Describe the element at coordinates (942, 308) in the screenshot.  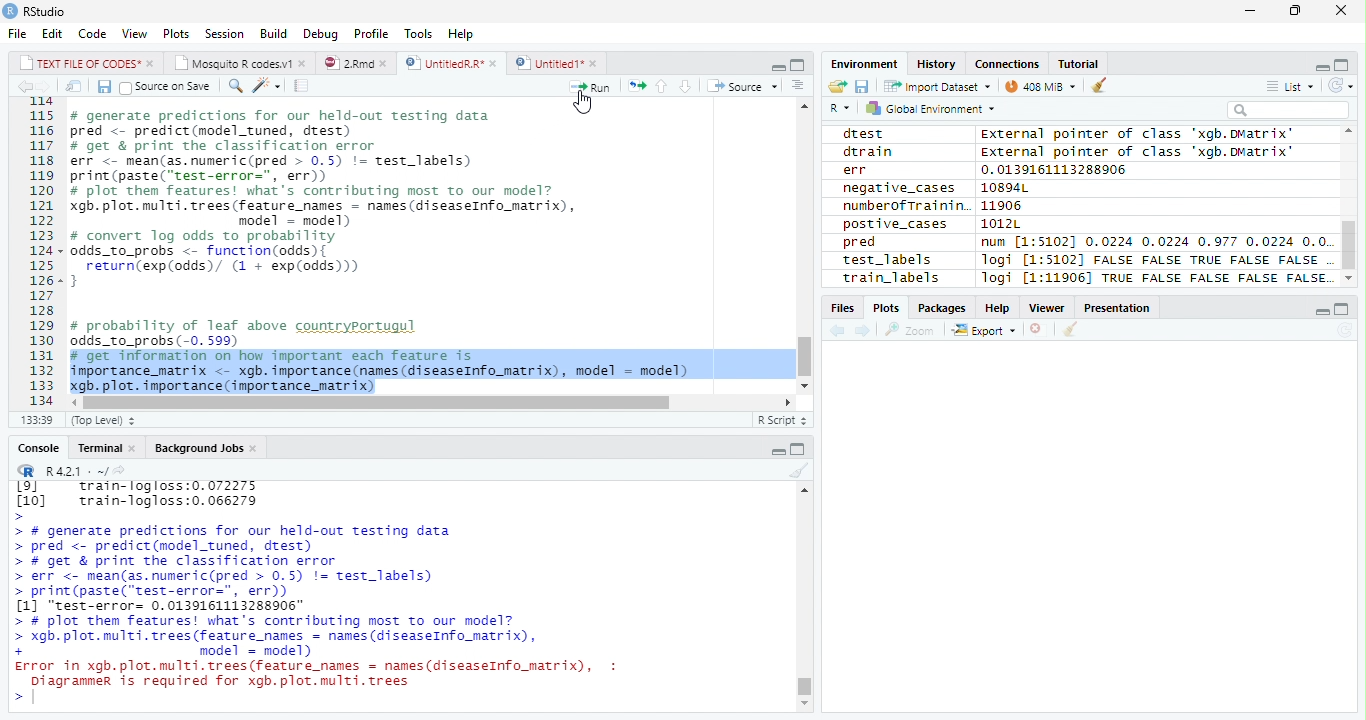
I see `Packages` at that location.